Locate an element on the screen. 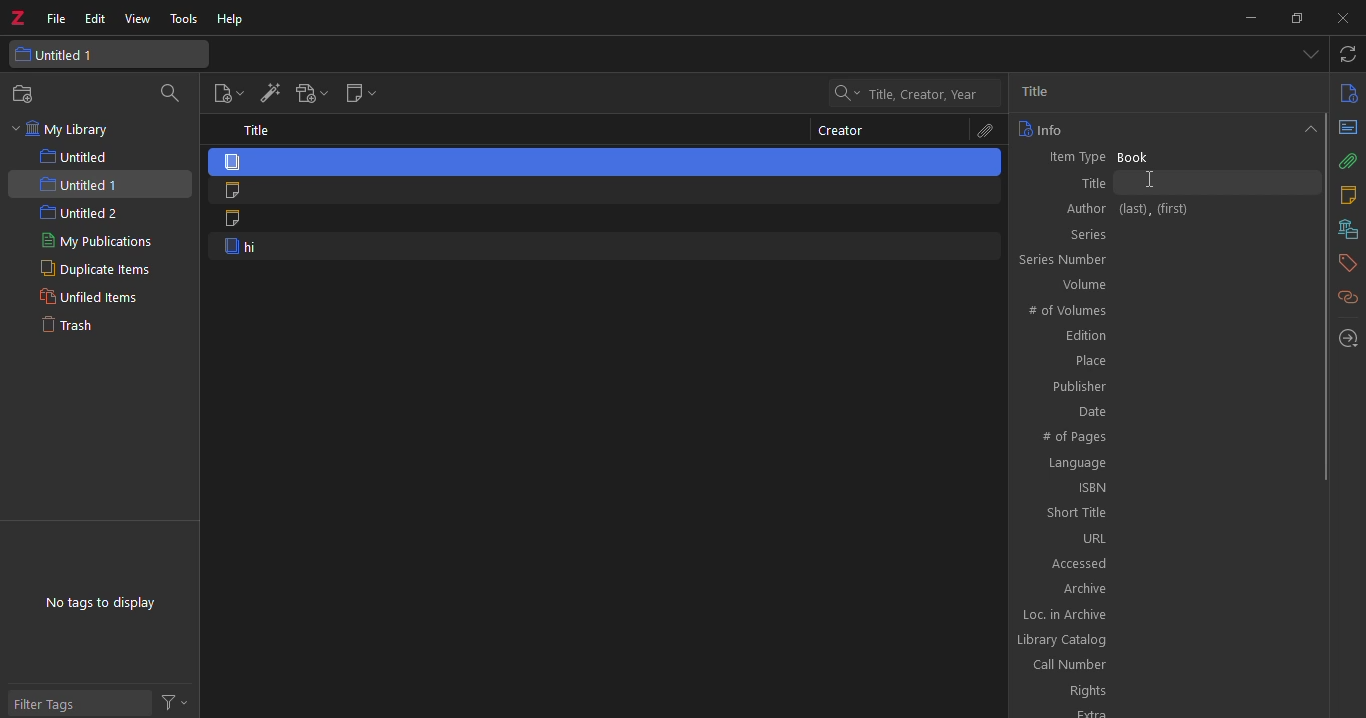  title is located at coordinates (258, 130).